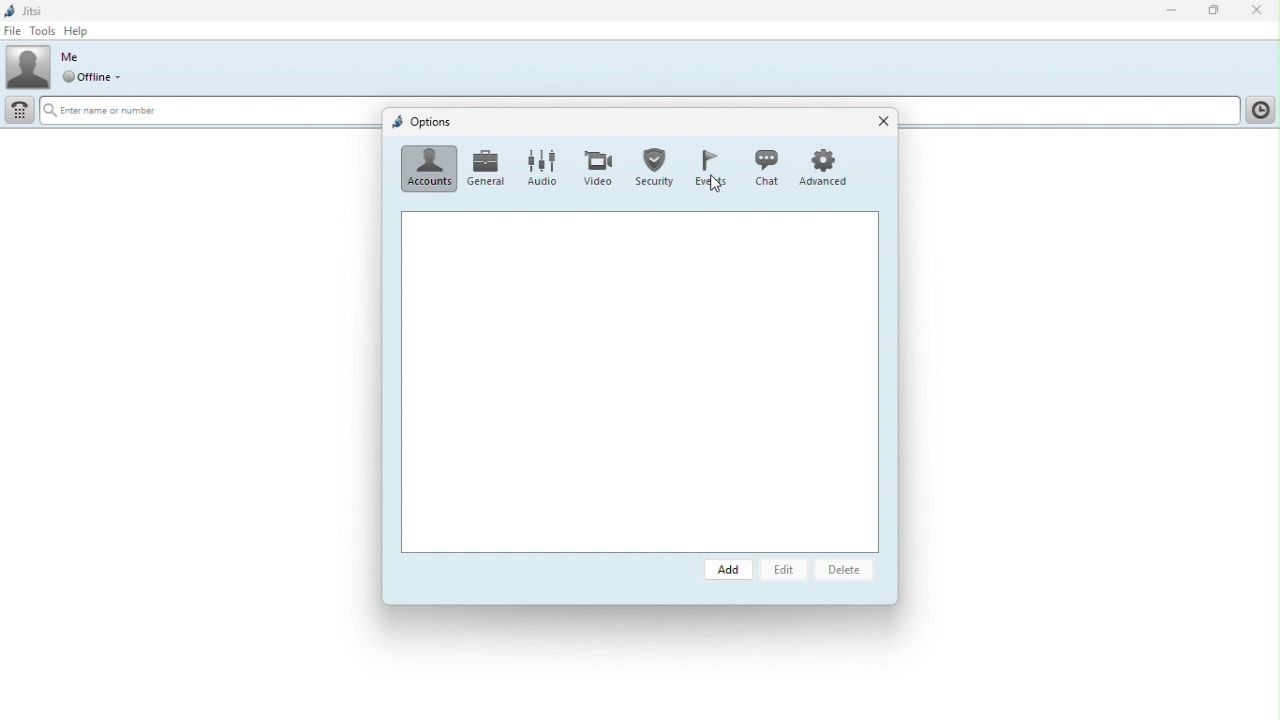  I want to click on Profile picture and online status, so click(70, 67).